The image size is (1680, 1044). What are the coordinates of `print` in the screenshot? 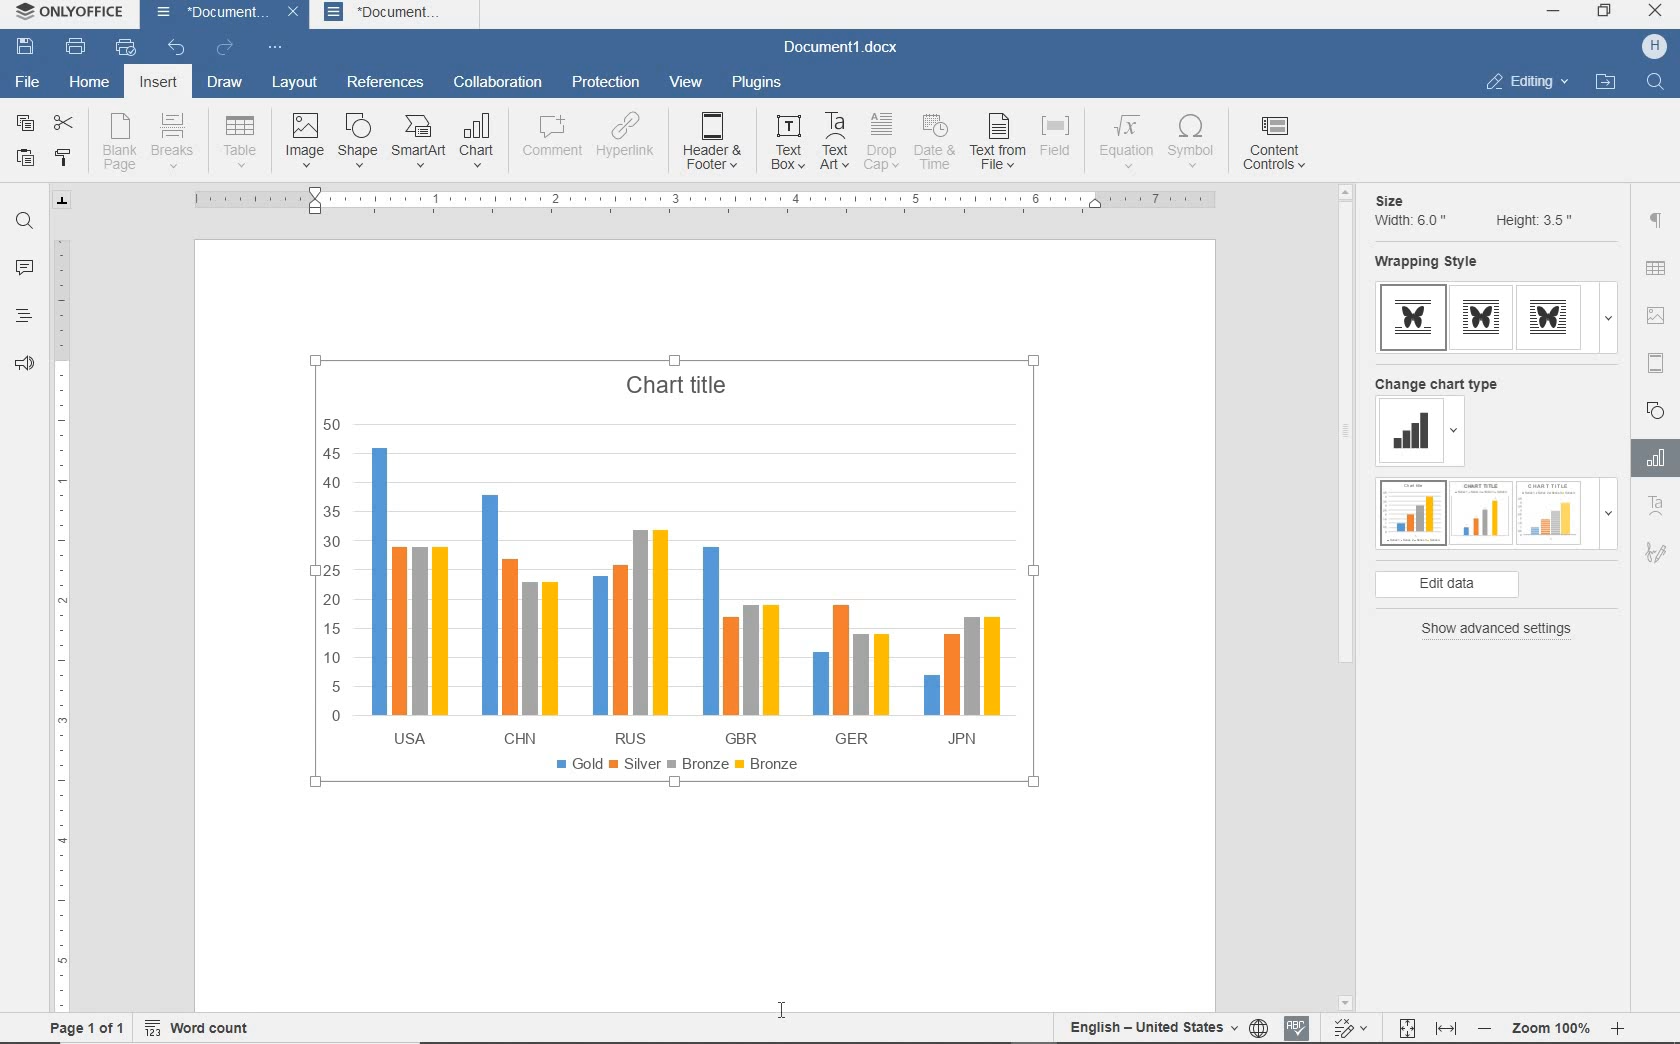 It's located at (75, 48).